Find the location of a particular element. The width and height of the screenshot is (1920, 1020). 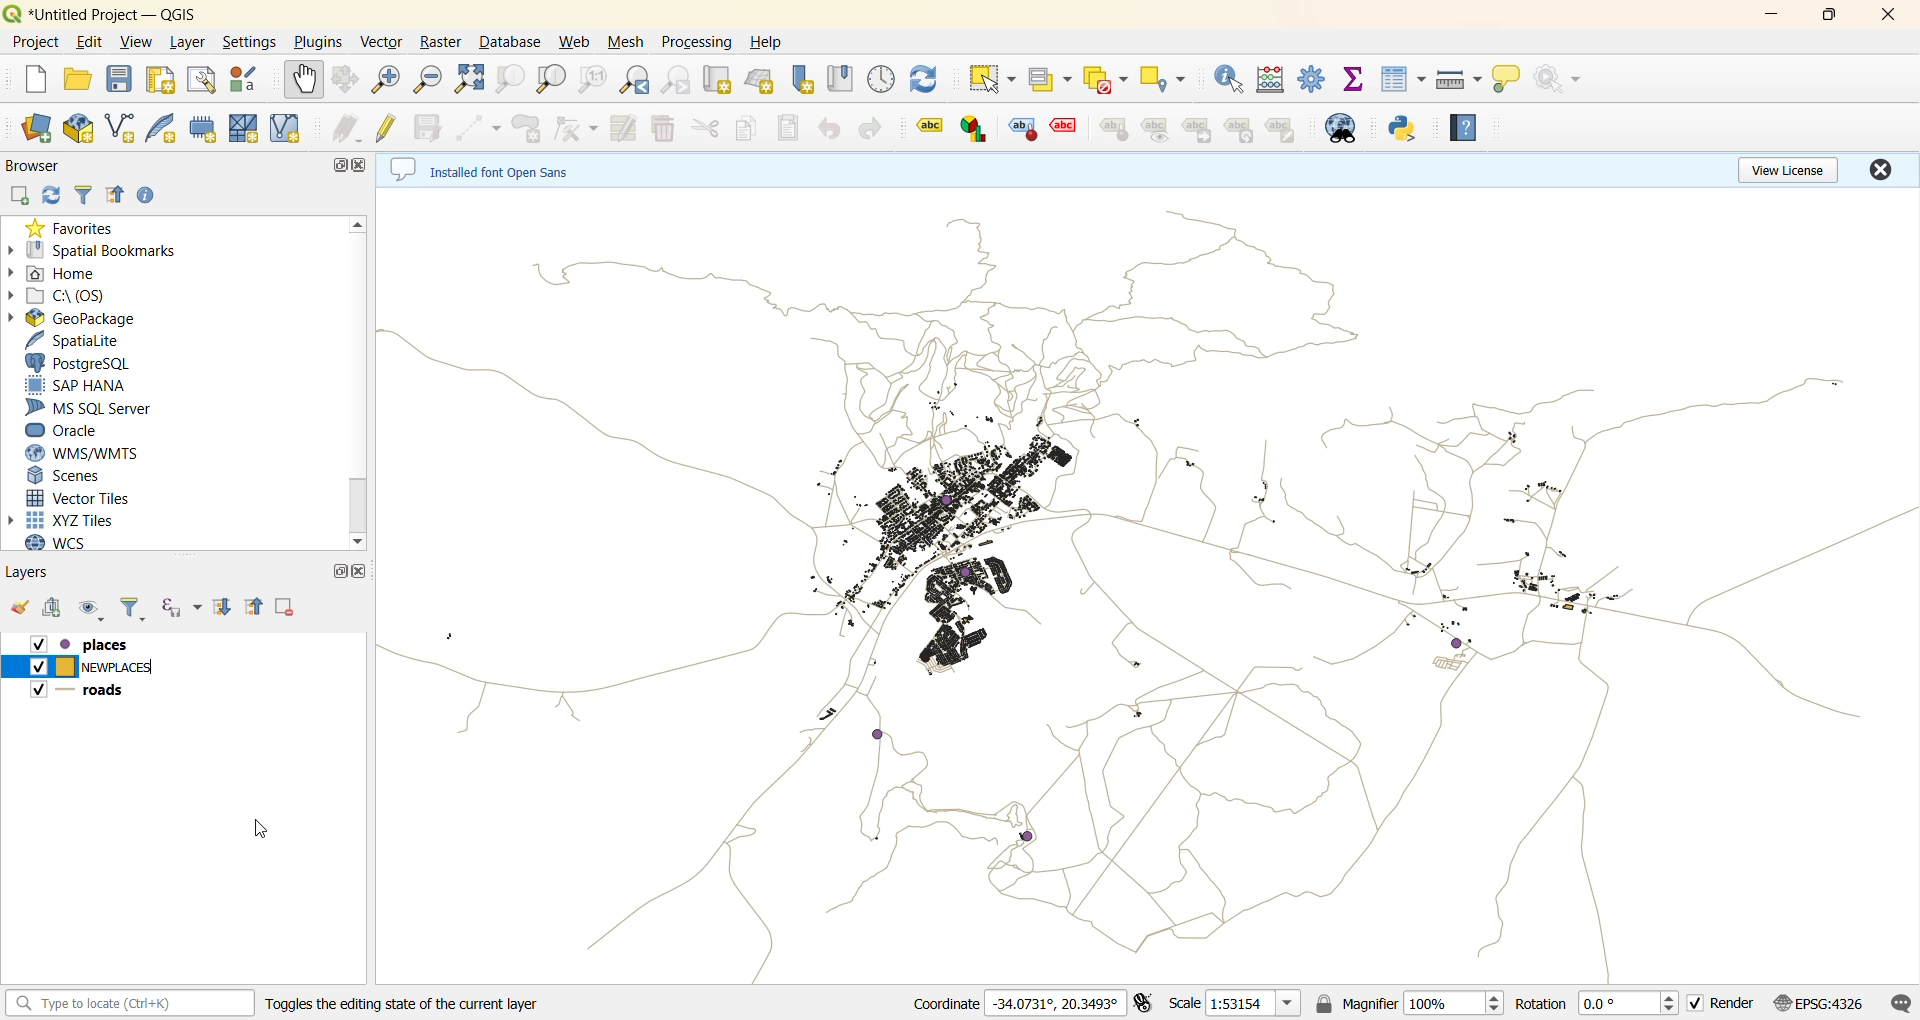

zoom full is located at coordinates (473, 79).